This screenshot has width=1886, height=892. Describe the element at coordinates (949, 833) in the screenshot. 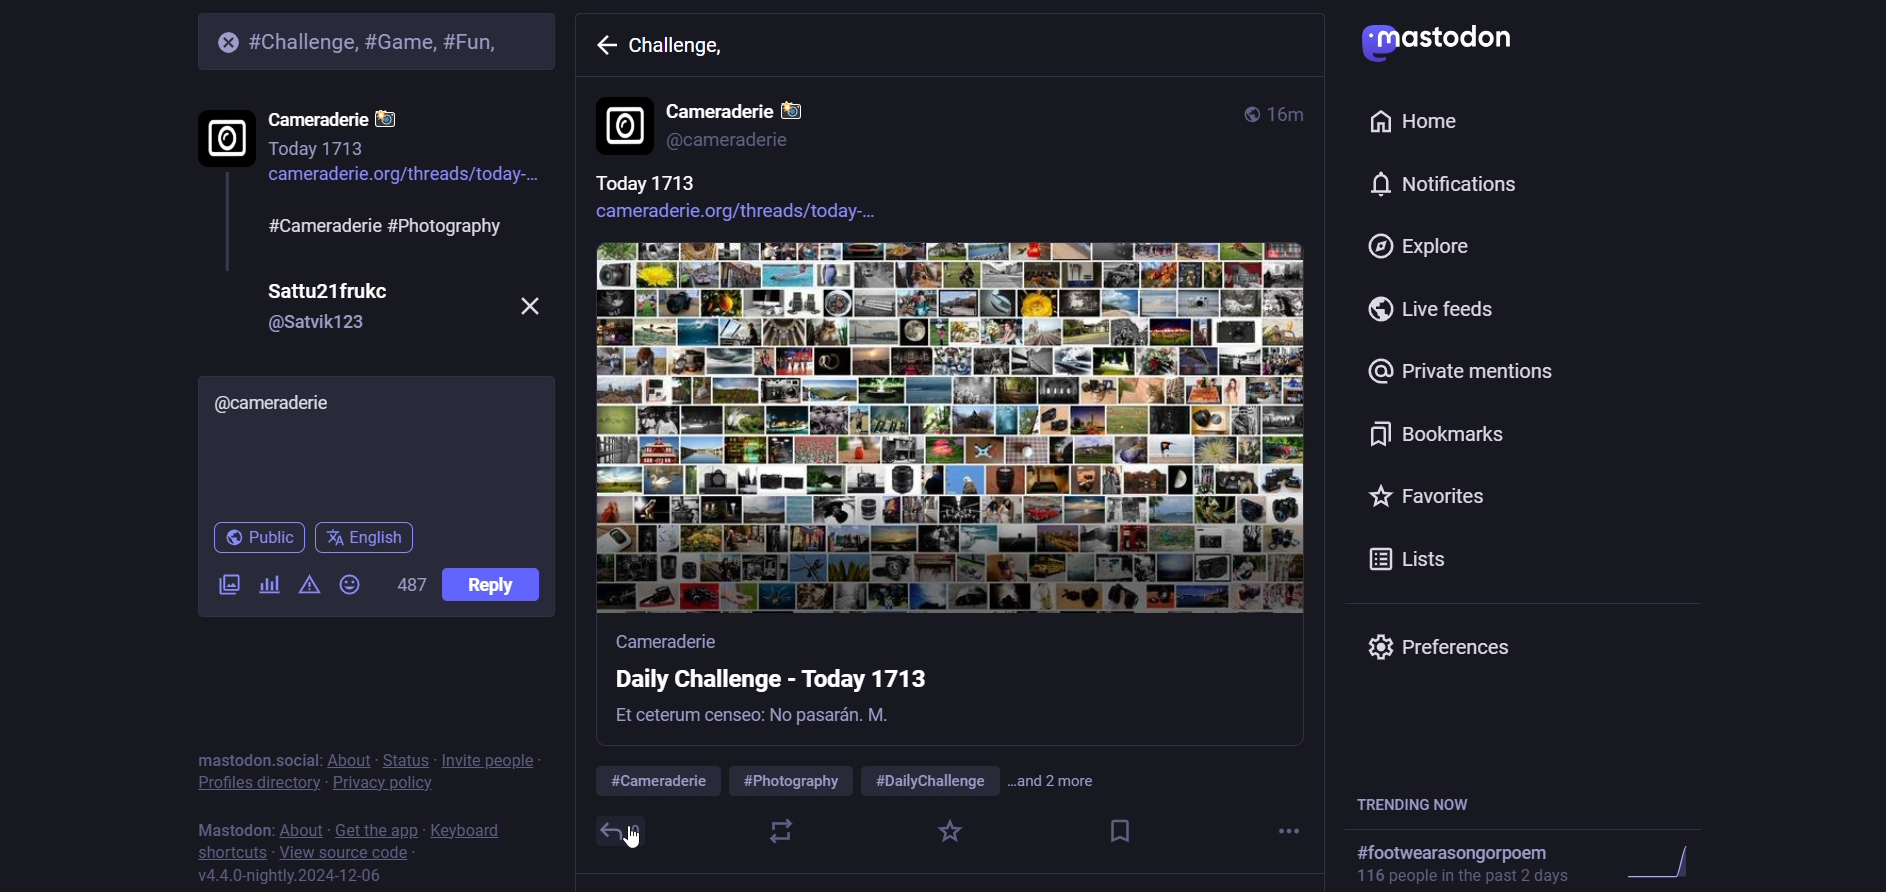

I see `favorite` at that location.